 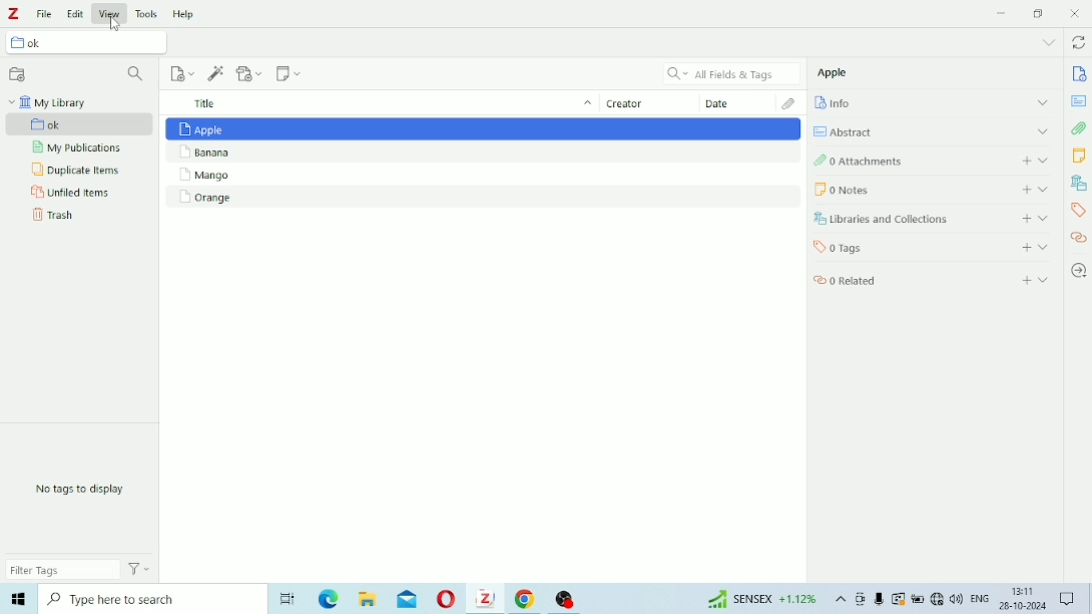 I want to click on New note, so click(x=289, y=76).